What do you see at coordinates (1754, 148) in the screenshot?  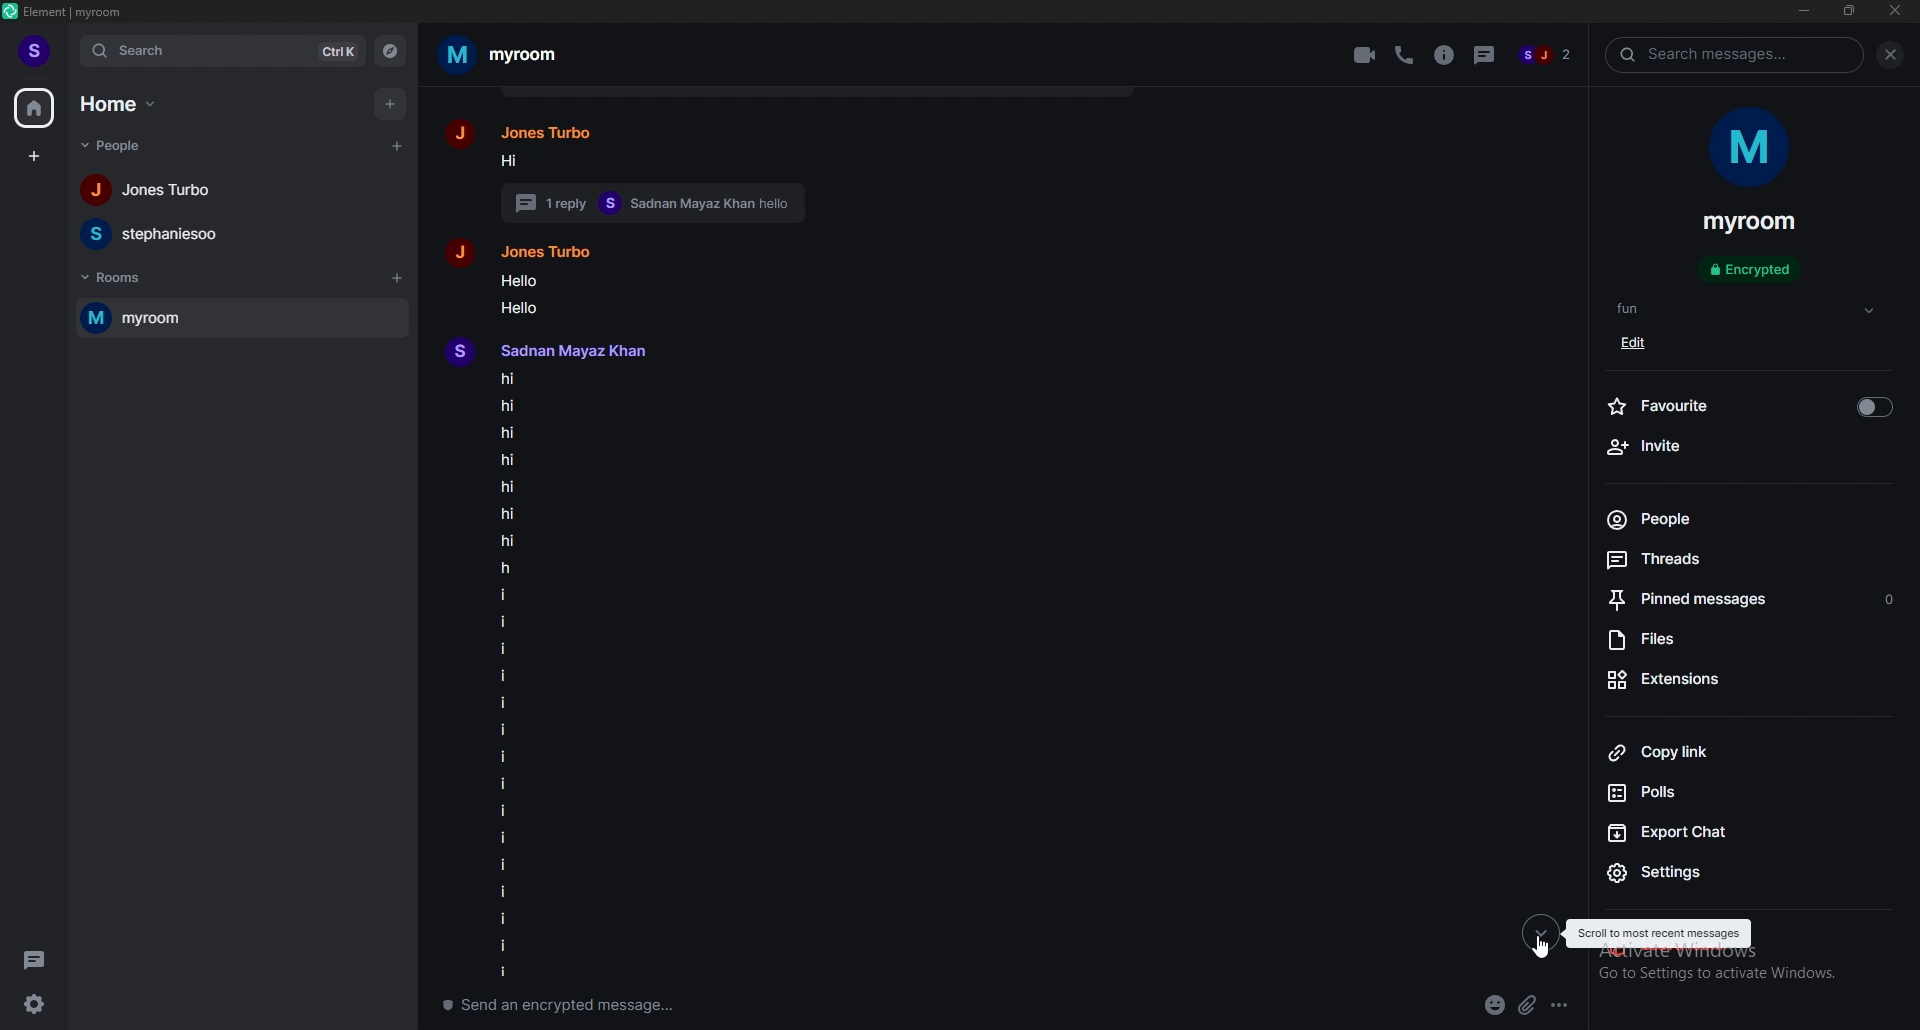 I see `room photo` at bounding box center [1754, 148].